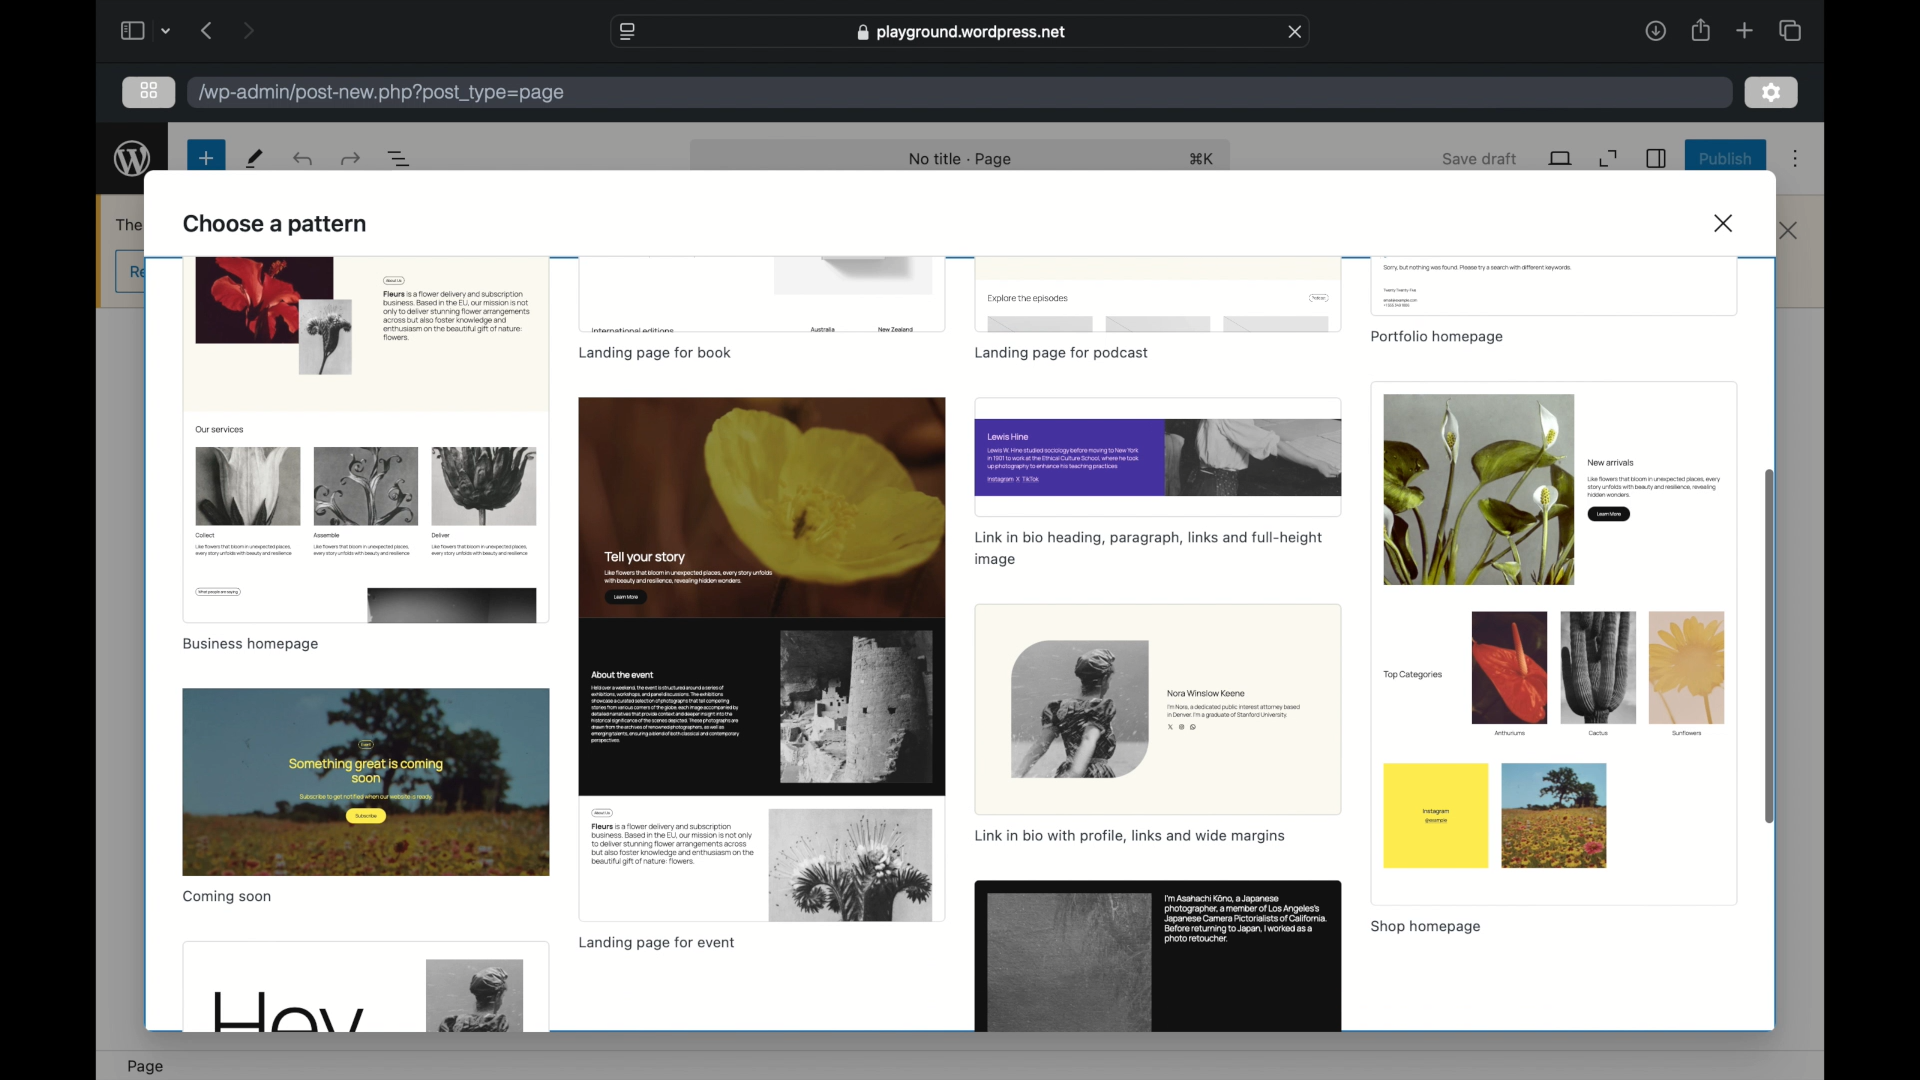 This screenshot has height=1080, width=1920. I want to click on preview, so click(1157, 957).